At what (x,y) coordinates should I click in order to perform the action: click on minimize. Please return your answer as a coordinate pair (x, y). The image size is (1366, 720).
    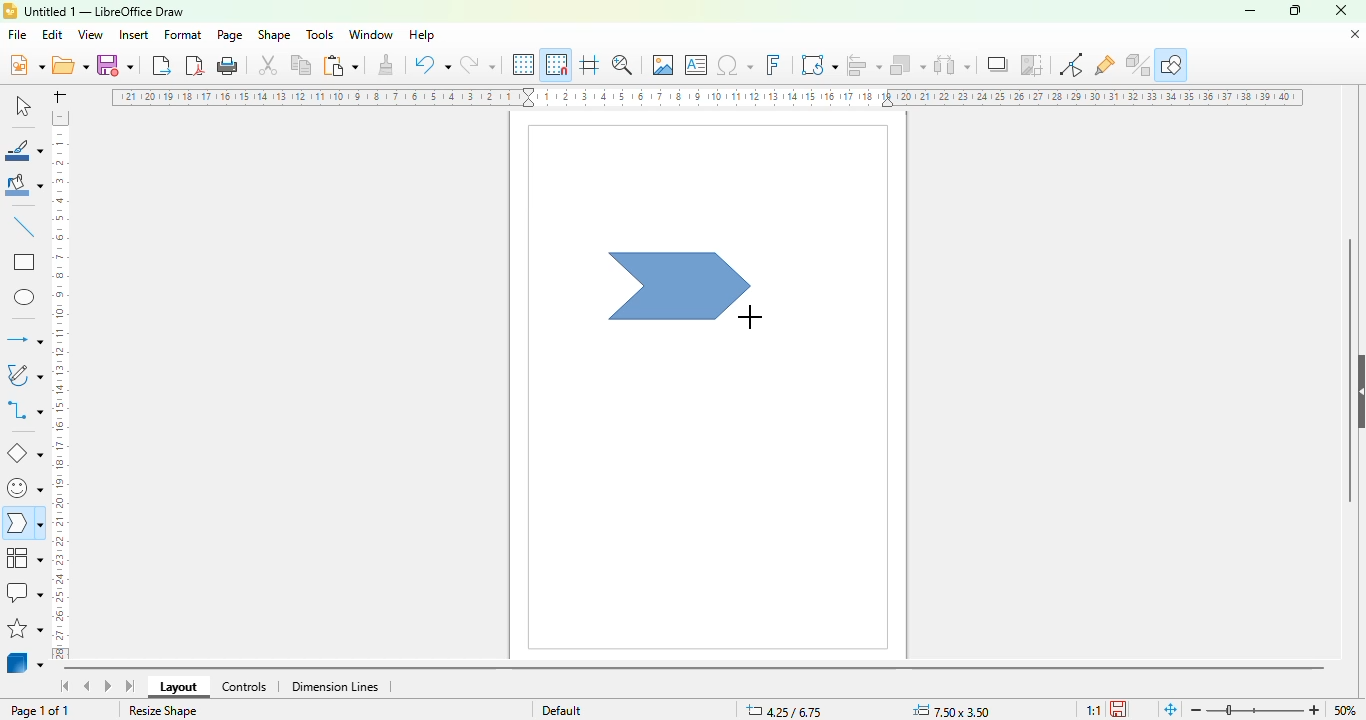
    Looking at the image, I should click on (1250, 12).